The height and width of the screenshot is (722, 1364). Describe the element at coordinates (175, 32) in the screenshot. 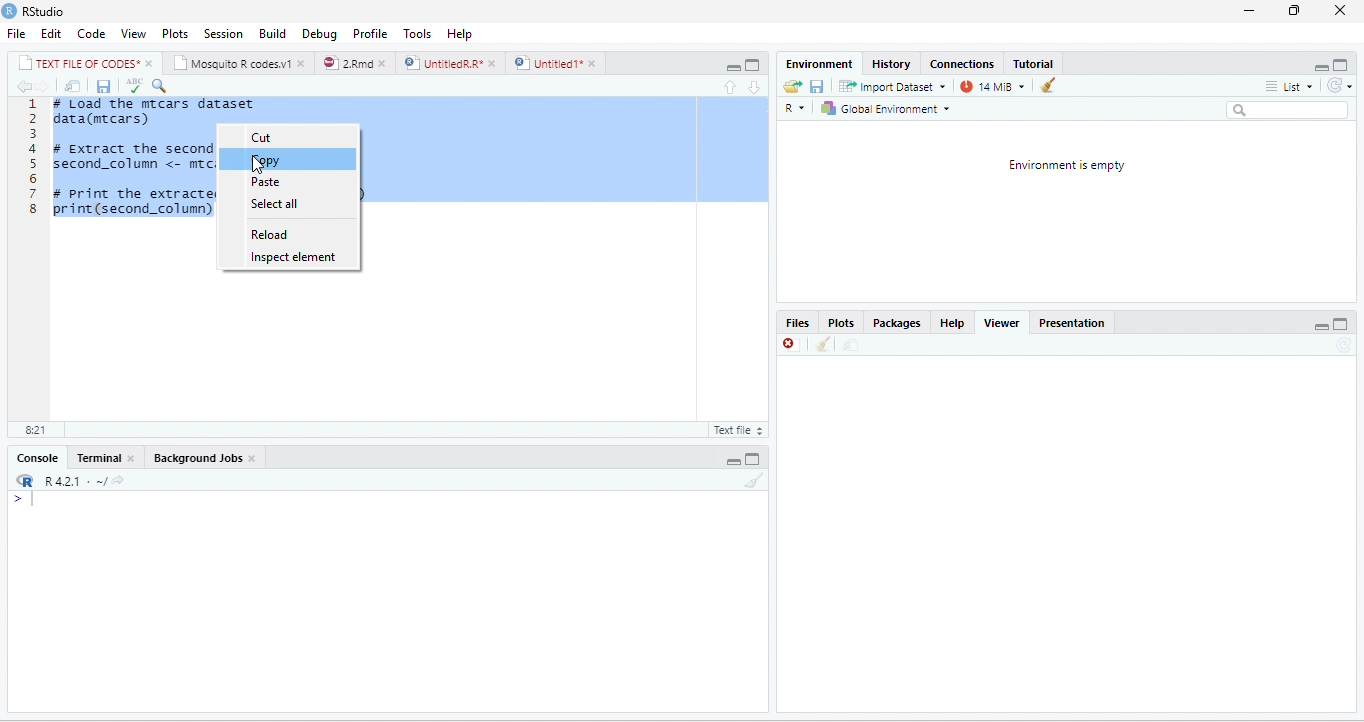

I see `Plots` at that location.